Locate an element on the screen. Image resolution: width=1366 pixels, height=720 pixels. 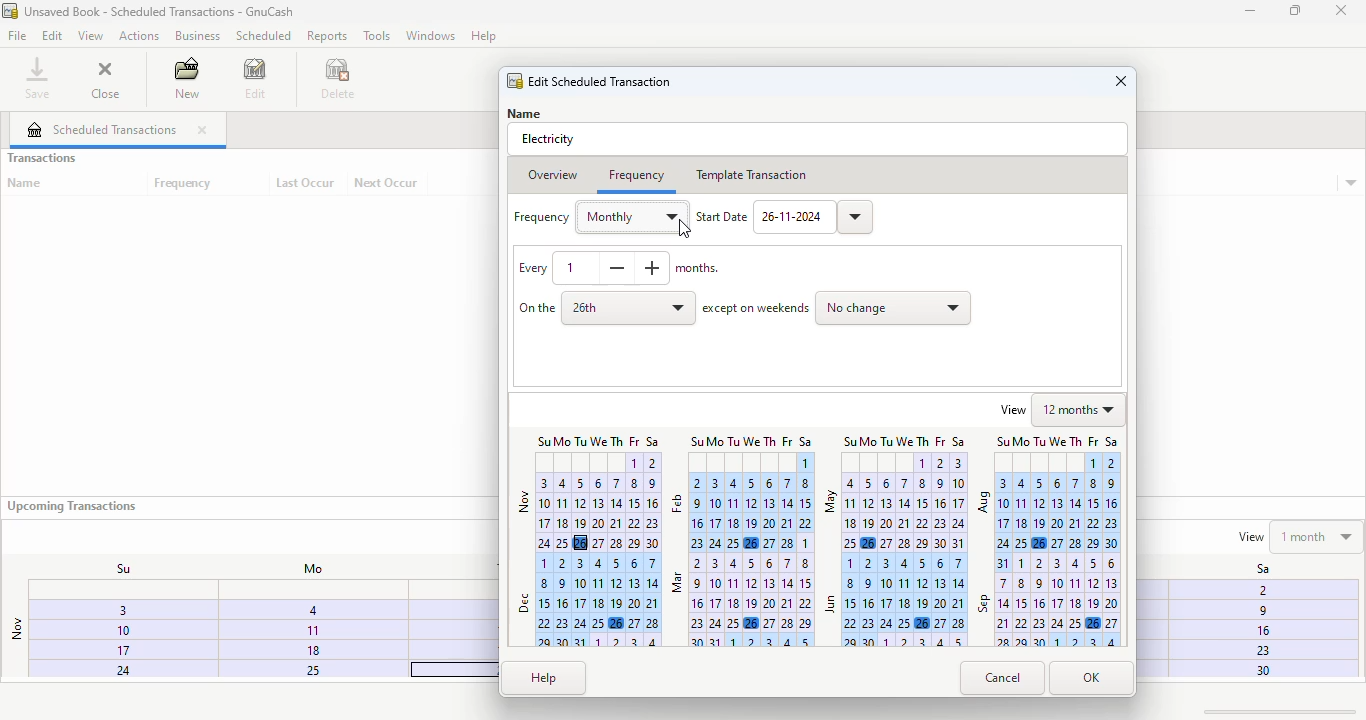
nov is located at coordinates (16, 629).